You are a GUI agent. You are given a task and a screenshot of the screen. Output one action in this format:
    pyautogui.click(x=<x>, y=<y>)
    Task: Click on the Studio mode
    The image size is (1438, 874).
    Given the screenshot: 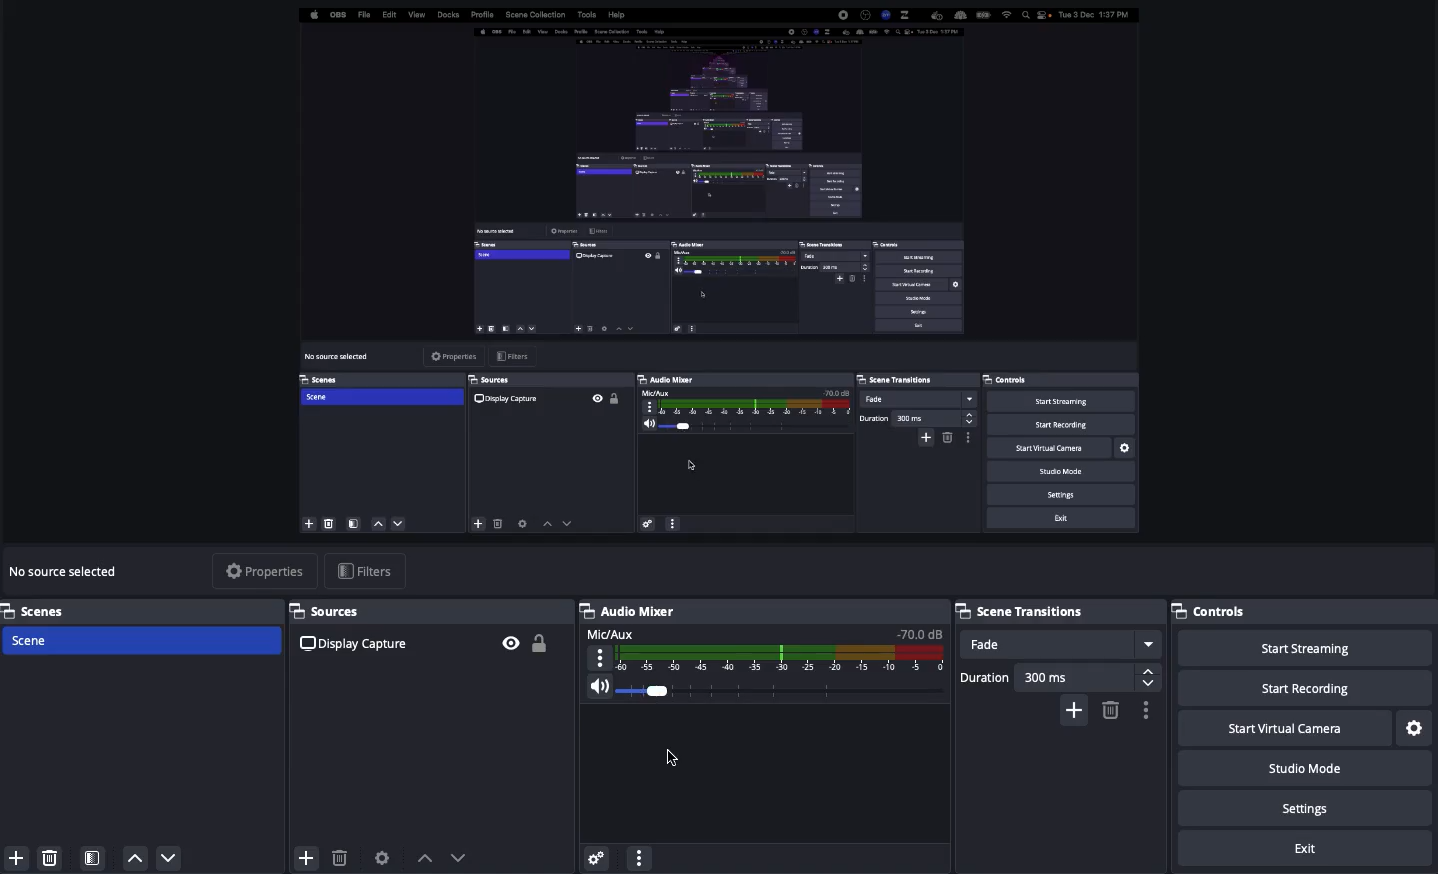 What is the action you would take?
    pyautogui.click(x=1302, y=772)
    